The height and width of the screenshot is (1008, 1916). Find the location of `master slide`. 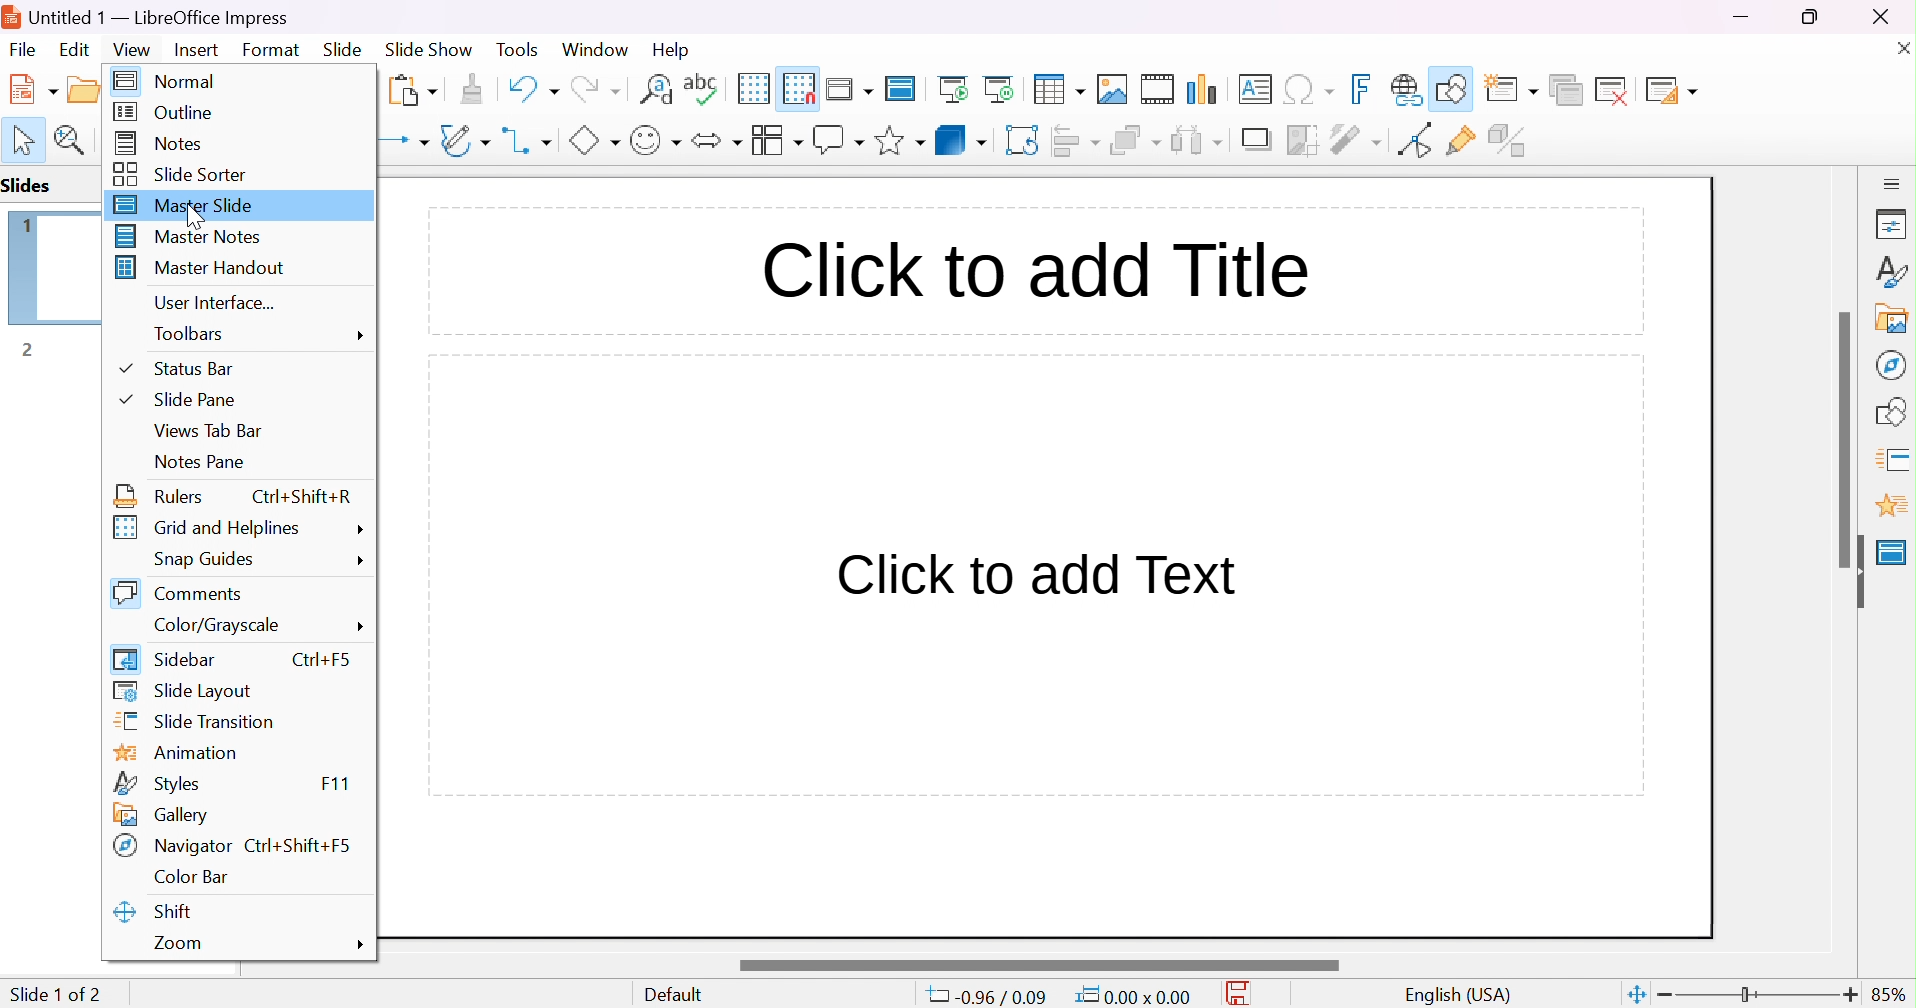

master slide is located at coordinates (1892, 552).